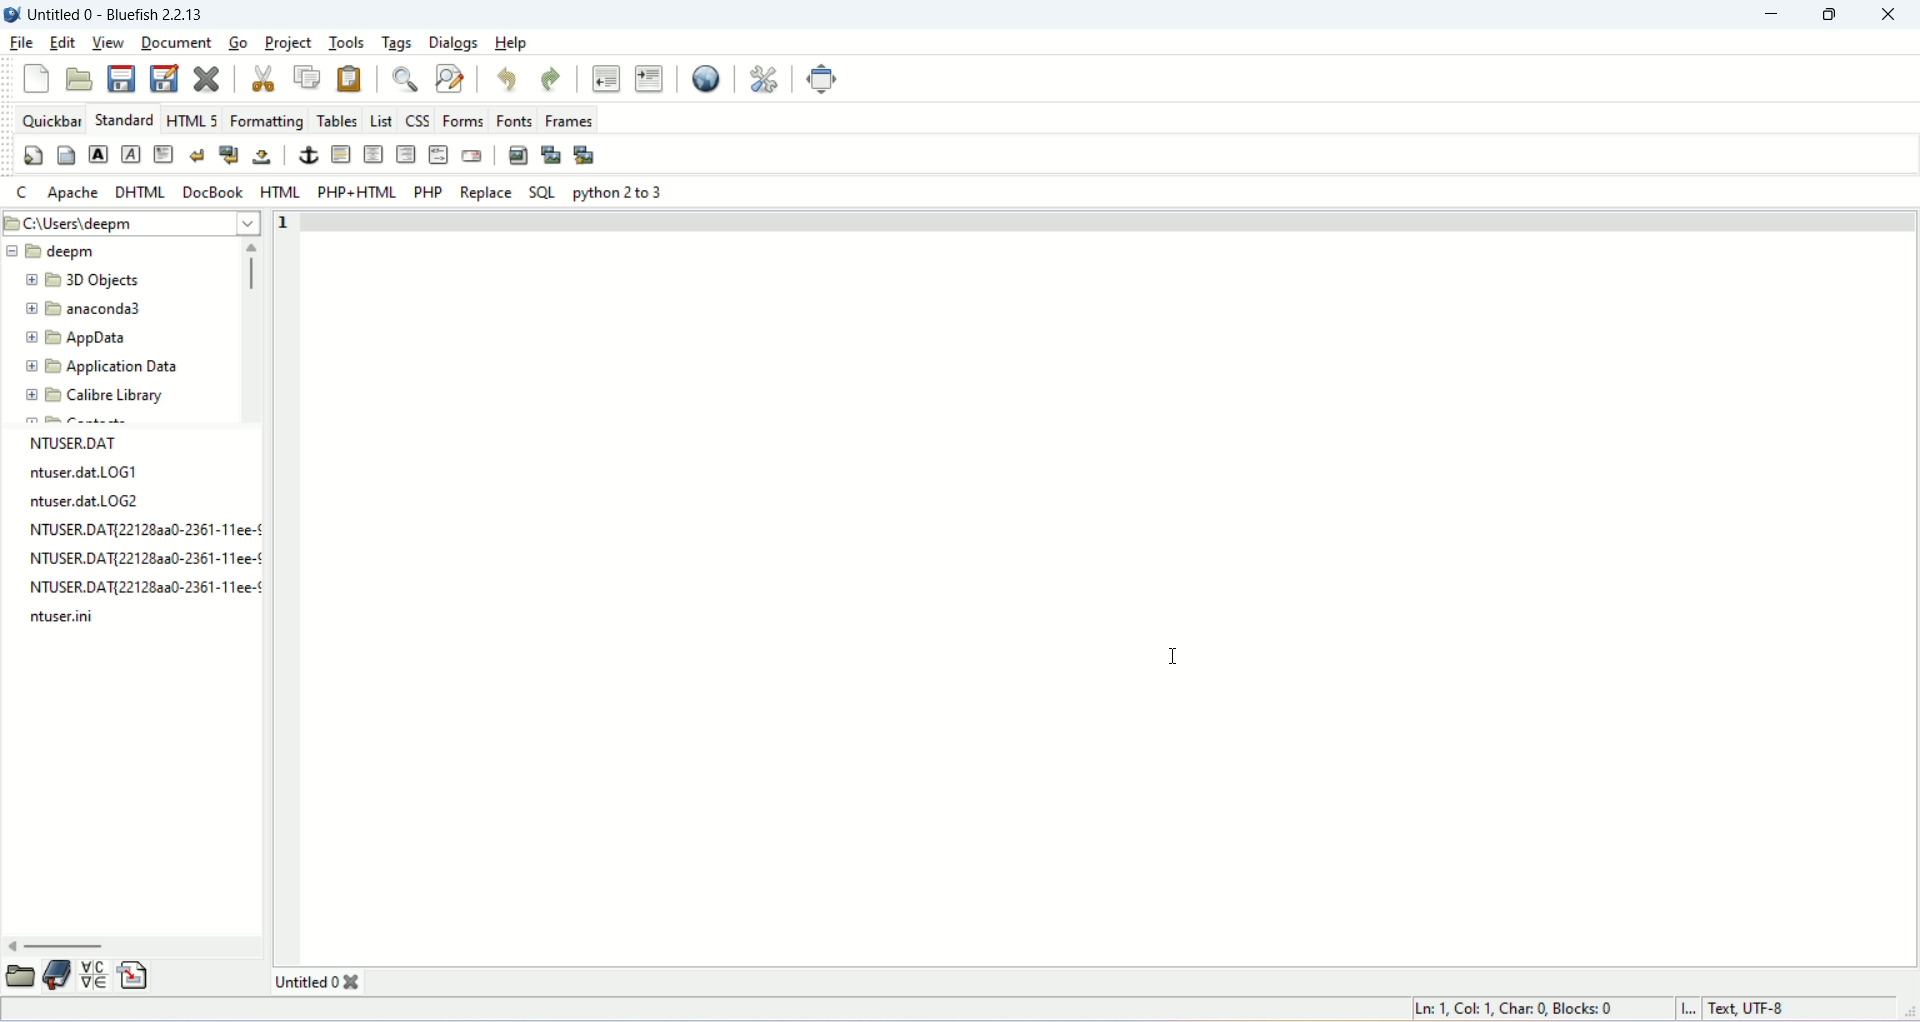 Image resolution: width=1920 pixels, height=1022 pixels. What do you see at coordinates (194, 120) in the screenshot?
I see `HTML 5` at bounding box center [194, 120].